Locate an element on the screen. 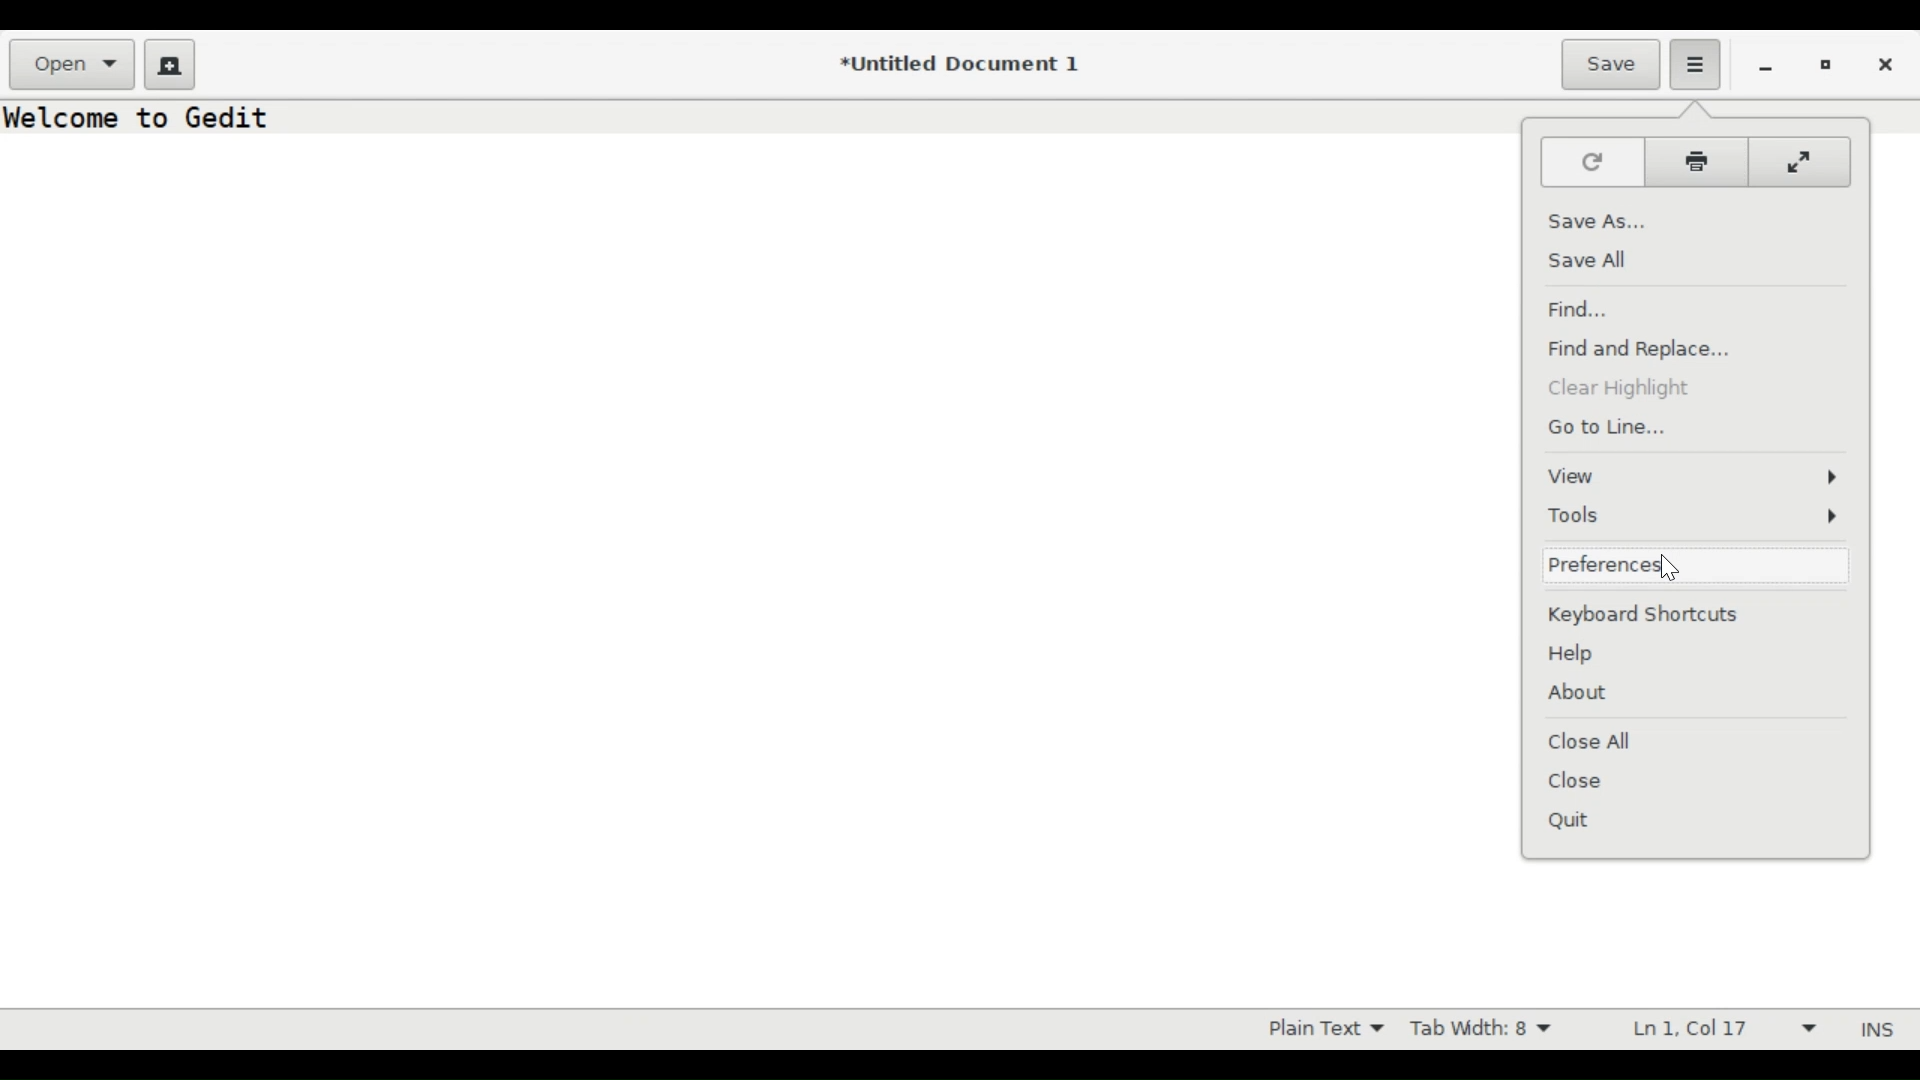 The width and height of the screenshot is (1920, 1080). Close is located at coordinates (1580, 780).